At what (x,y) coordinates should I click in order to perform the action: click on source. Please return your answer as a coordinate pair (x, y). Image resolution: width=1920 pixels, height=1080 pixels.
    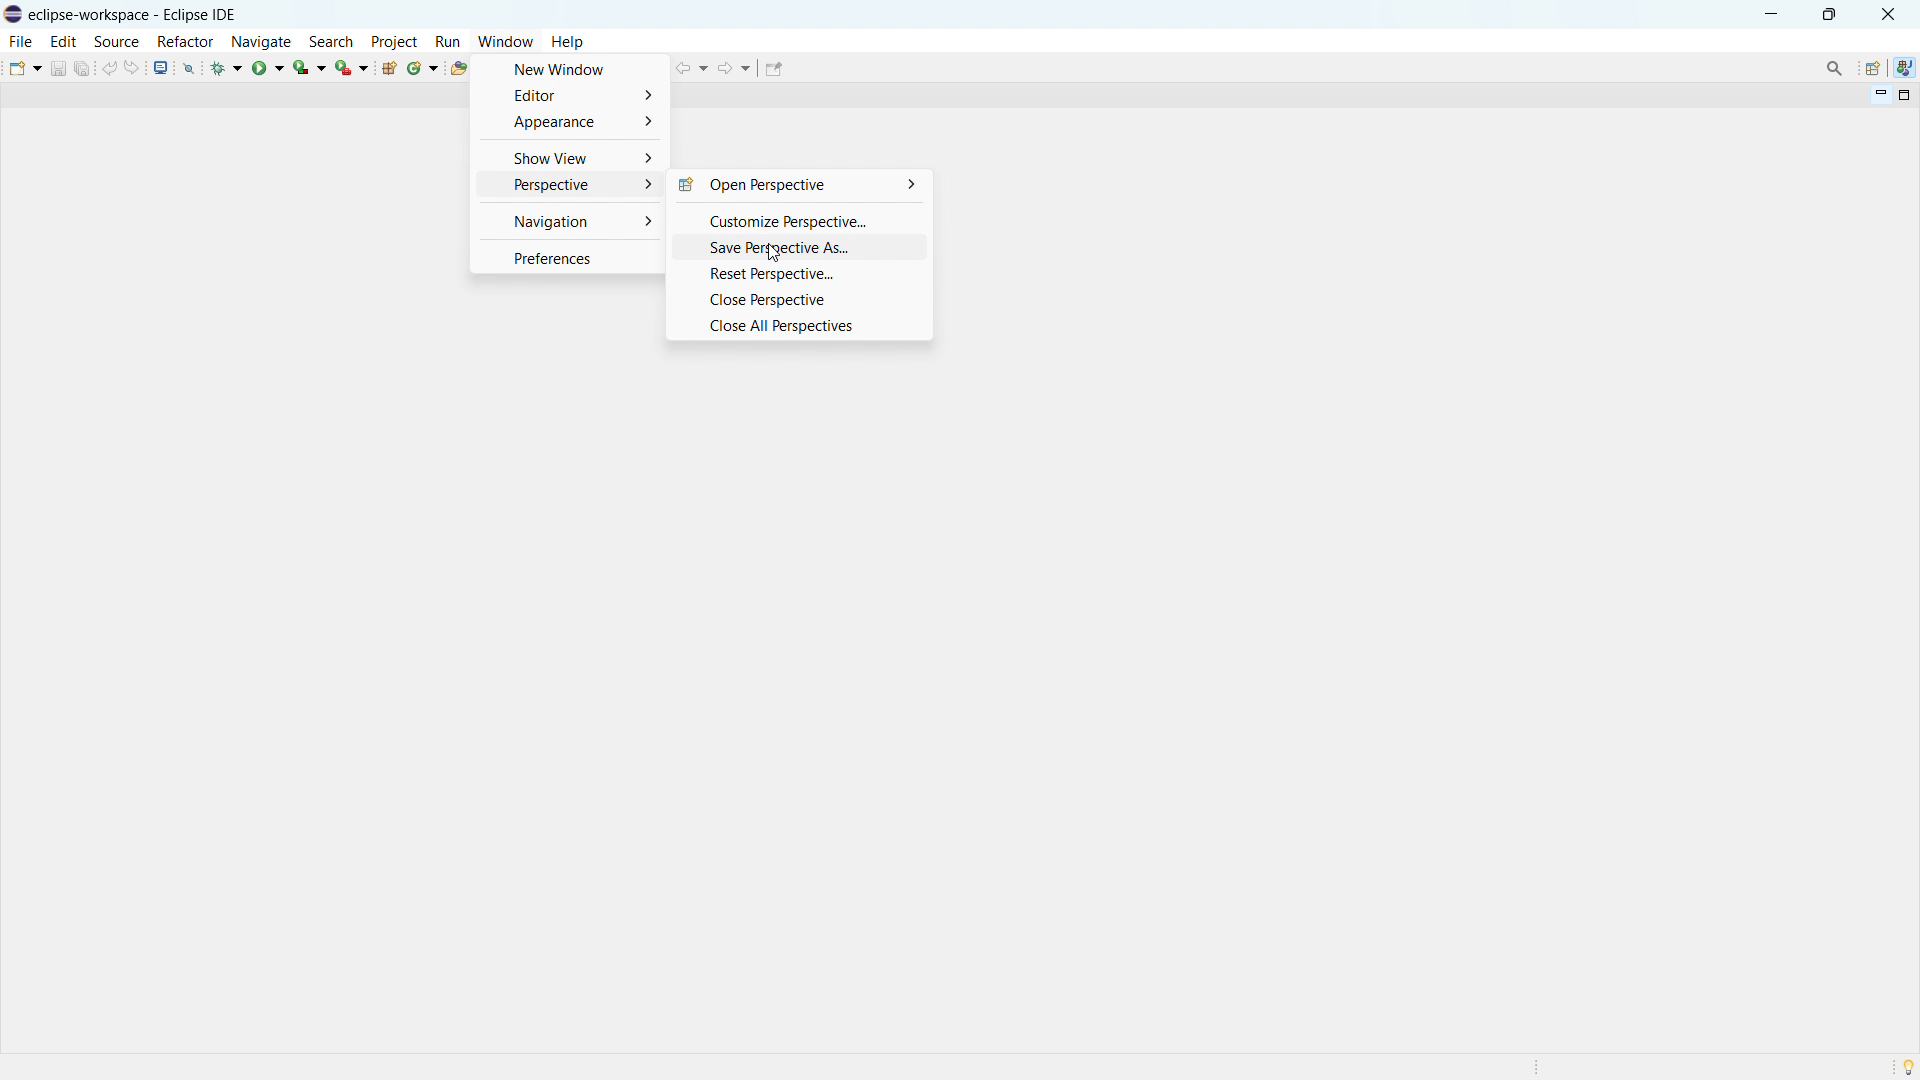
    Looking at the image, I should click on (116, 42).